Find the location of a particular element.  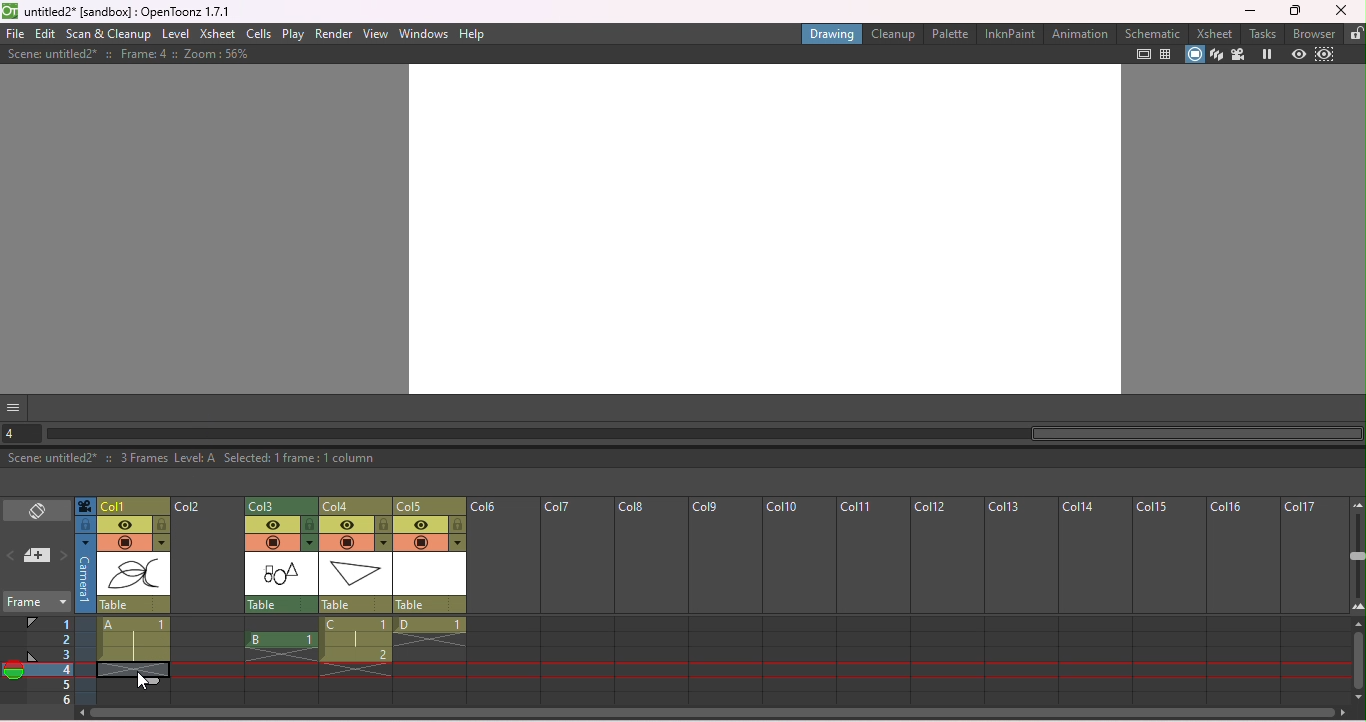

Click to select camera is located at coordinates (86, 574).